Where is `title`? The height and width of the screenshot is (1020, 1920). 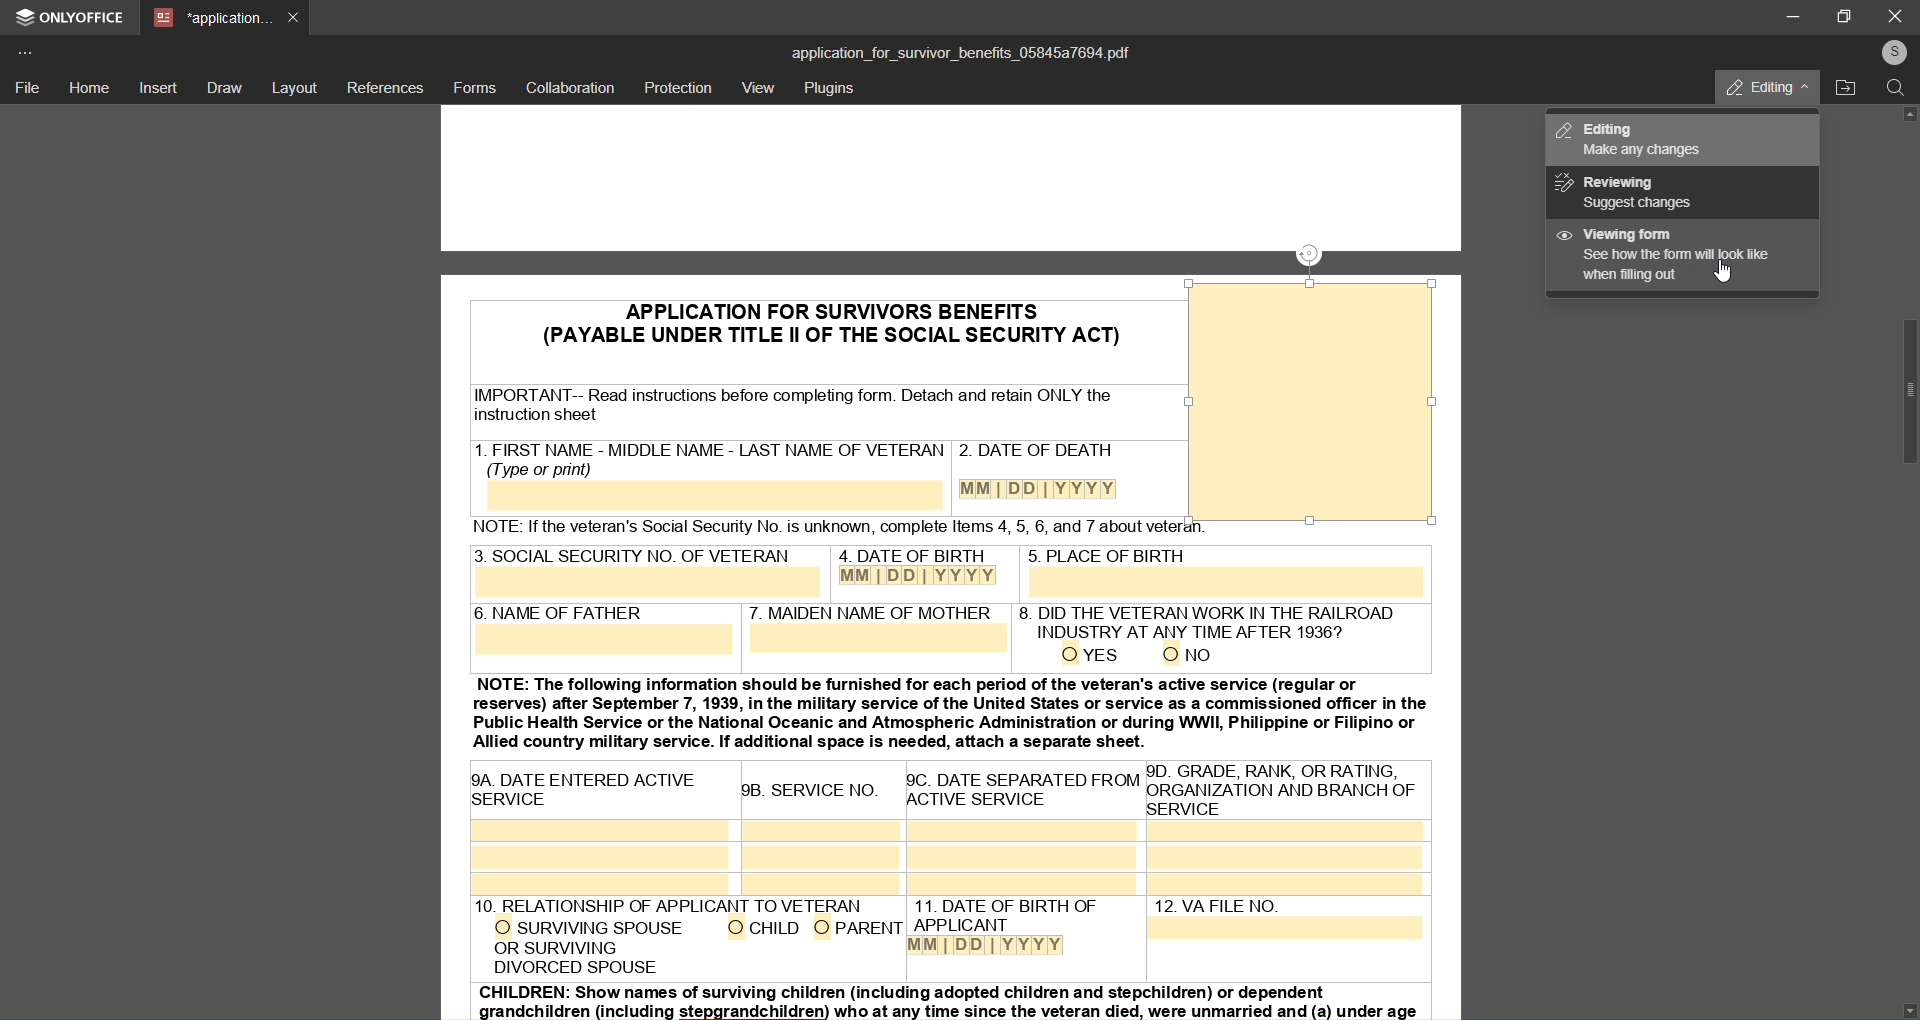
title is located at coordinates (960, 51).